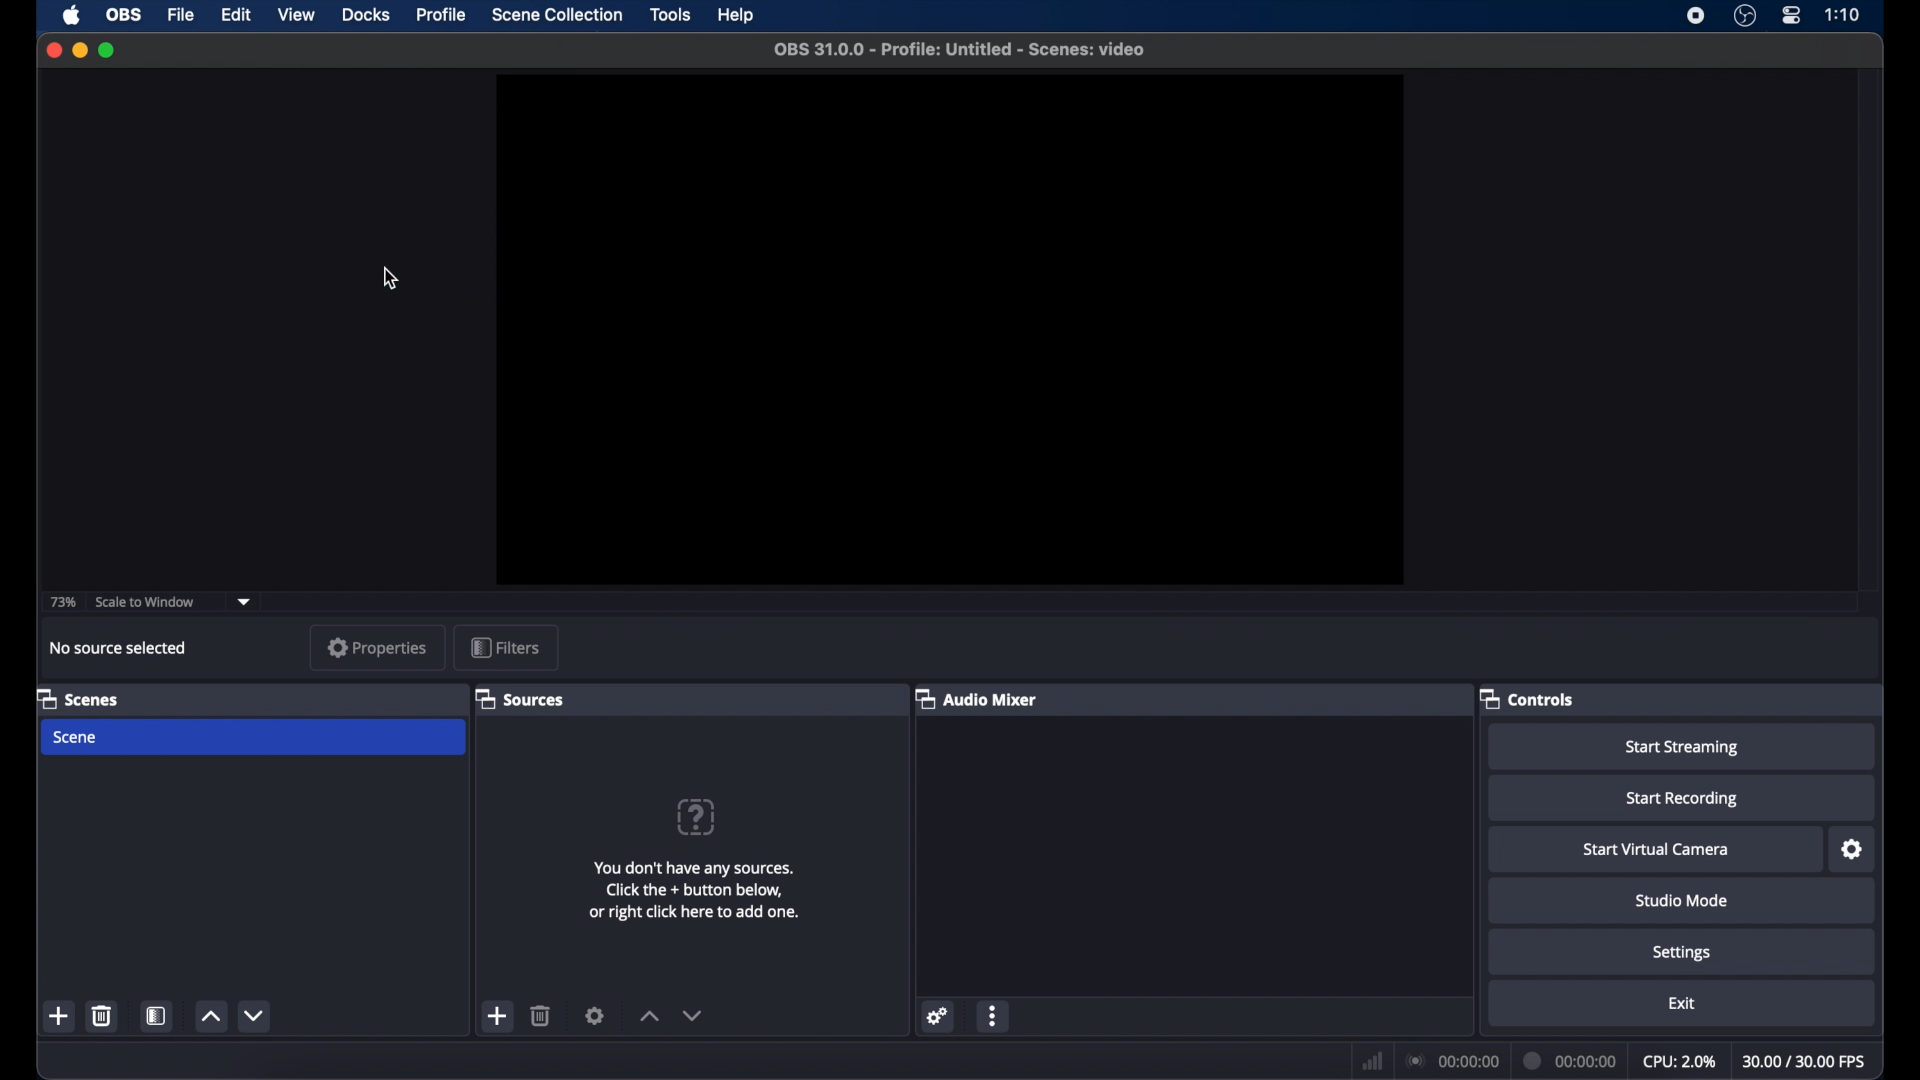 This screenshot has width=1920, height=1080. Describe the element at coordinates (962, 50) in the screenshot. I see `file name` at that location.